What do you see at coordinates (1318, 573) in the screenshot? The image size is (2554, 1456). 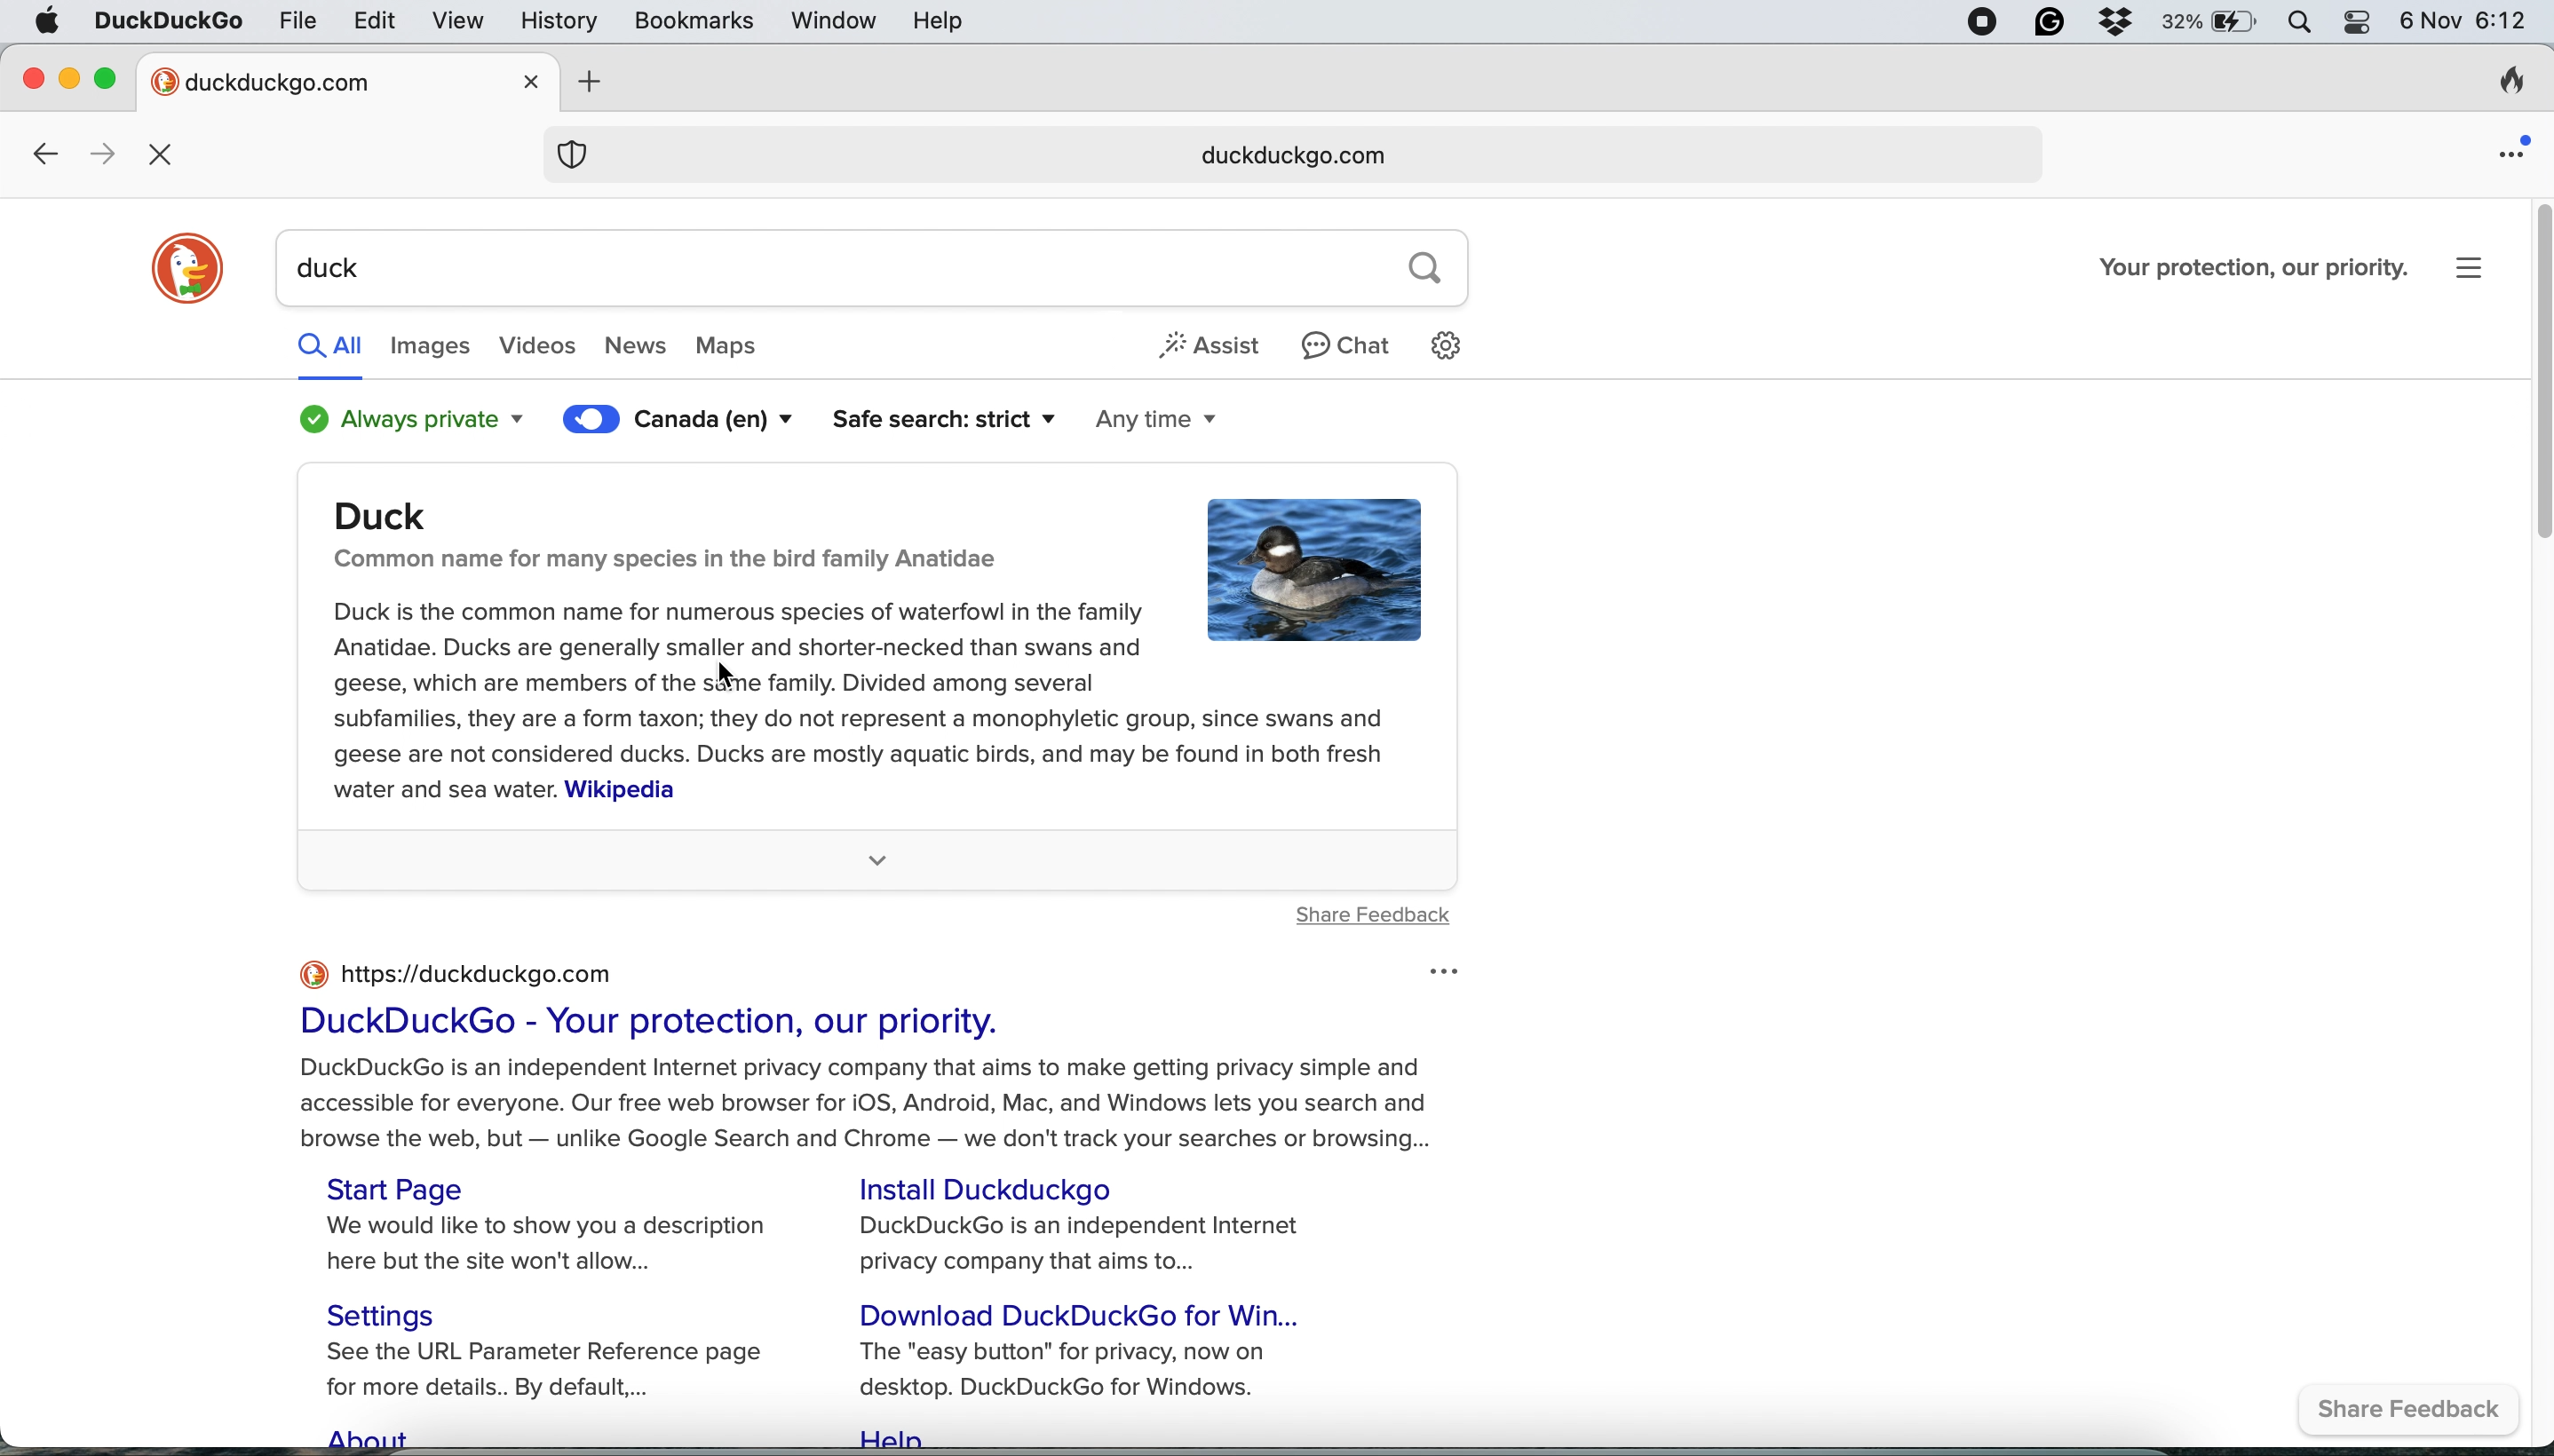 I see `duck image` at bounding box center [1318, 573].